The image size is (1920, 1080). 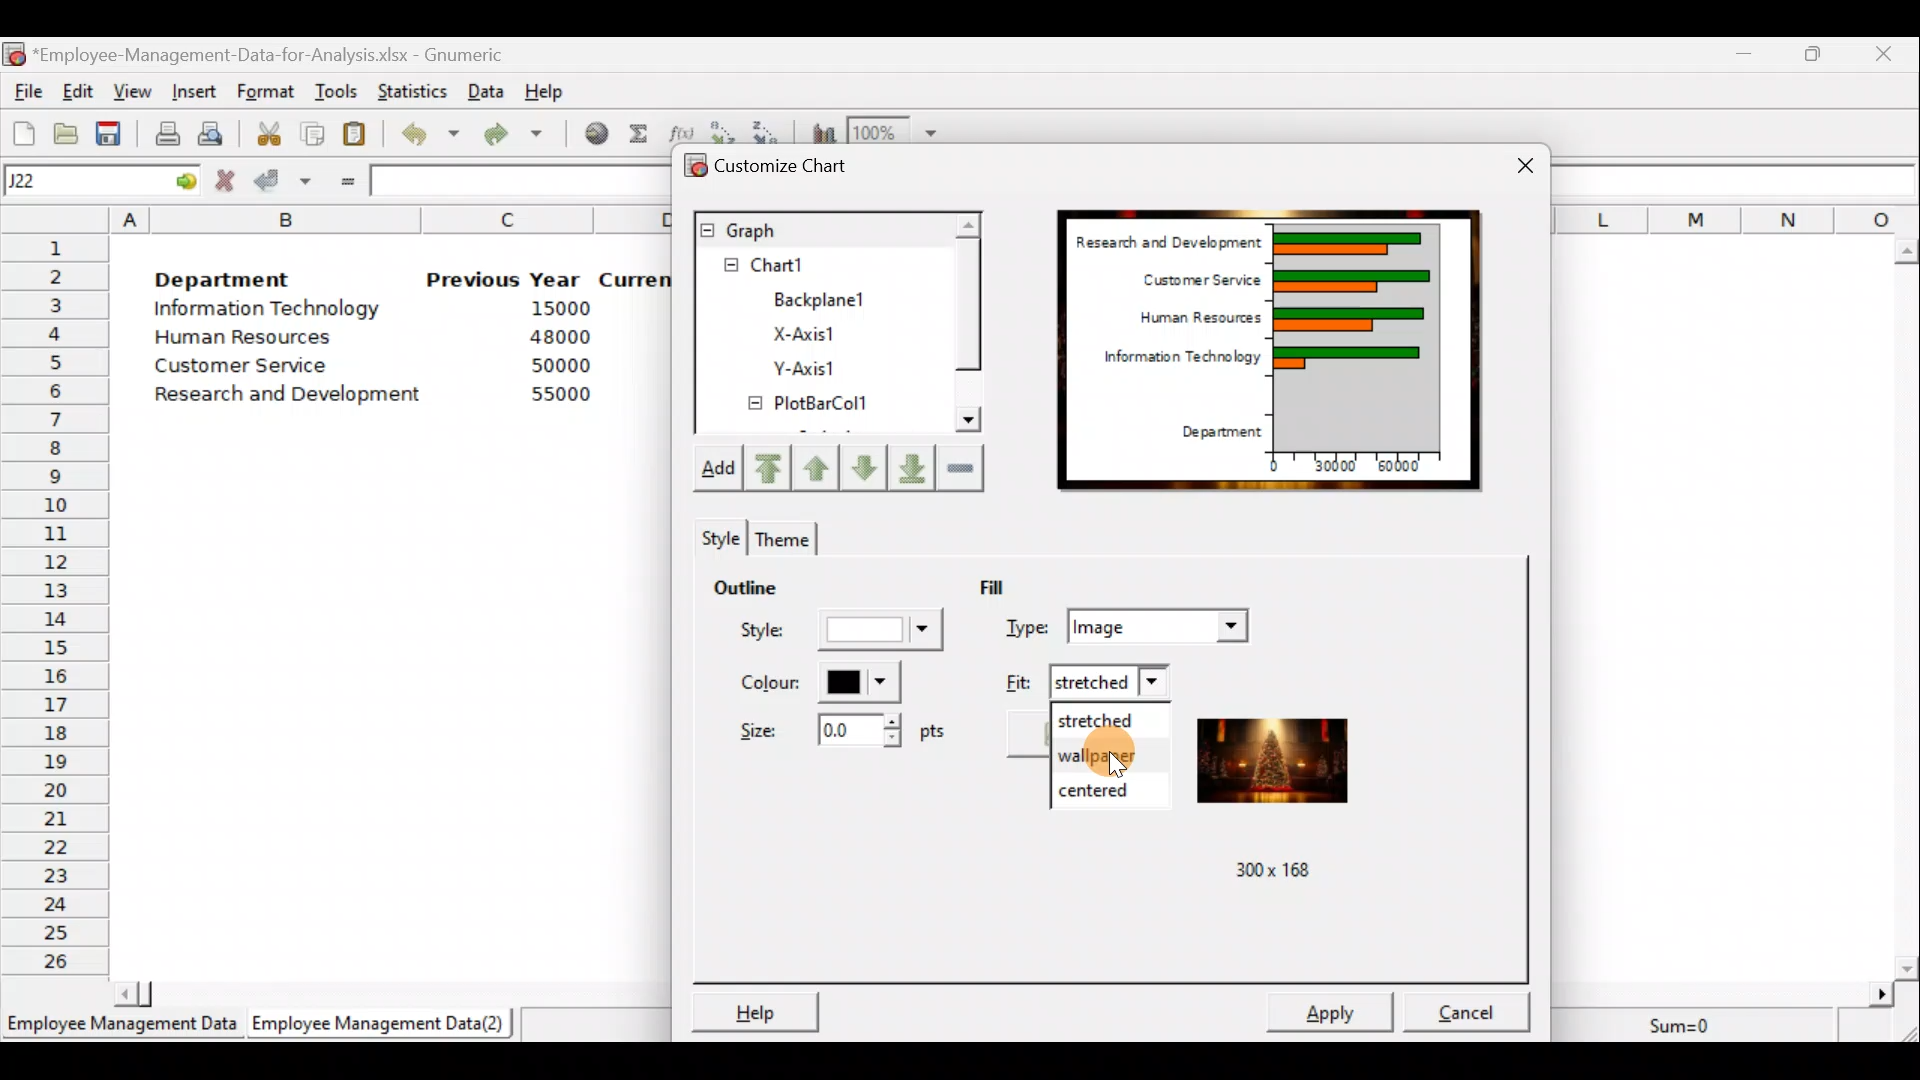 What do you see at coordinates (724, 129) in the screenshot?
I see `Sort in Ascending order` at bounding box center [724, 129].